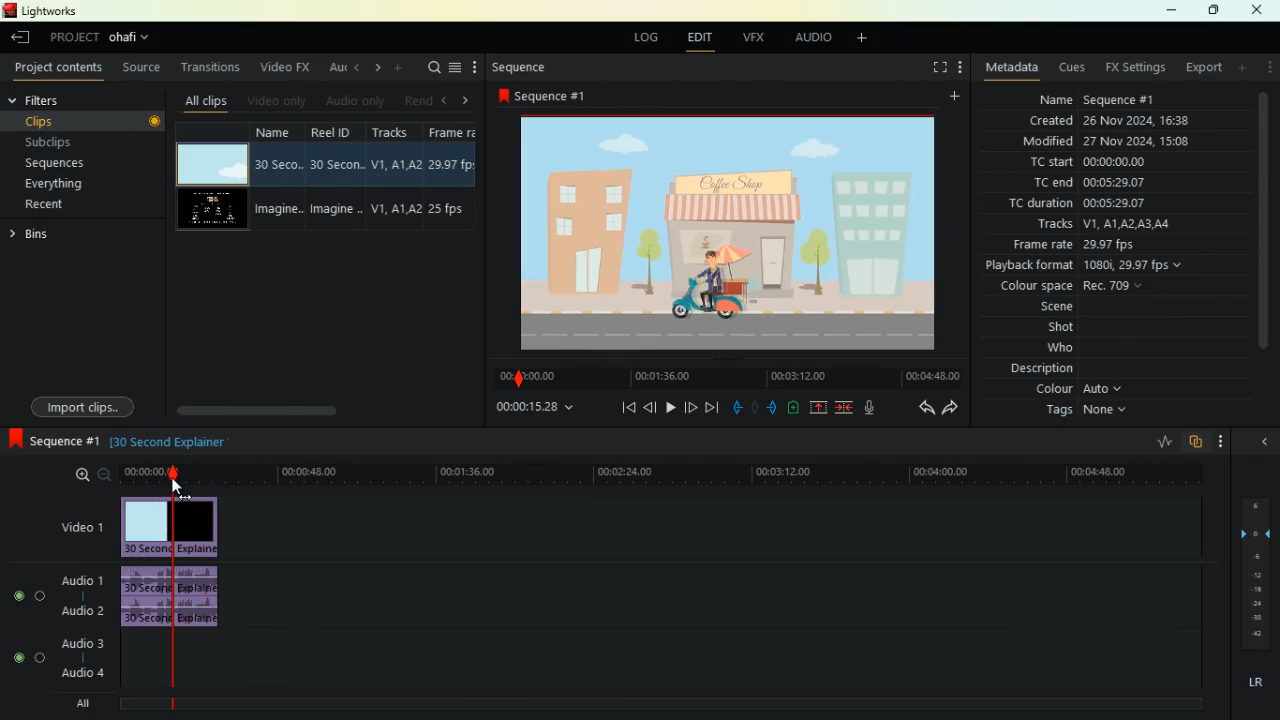 The width and height of the screenshot is (1280, 720). What do you see at coordinates (86, 474) in the screenshot?
I see `zoom` at bounding box center [86, 474].